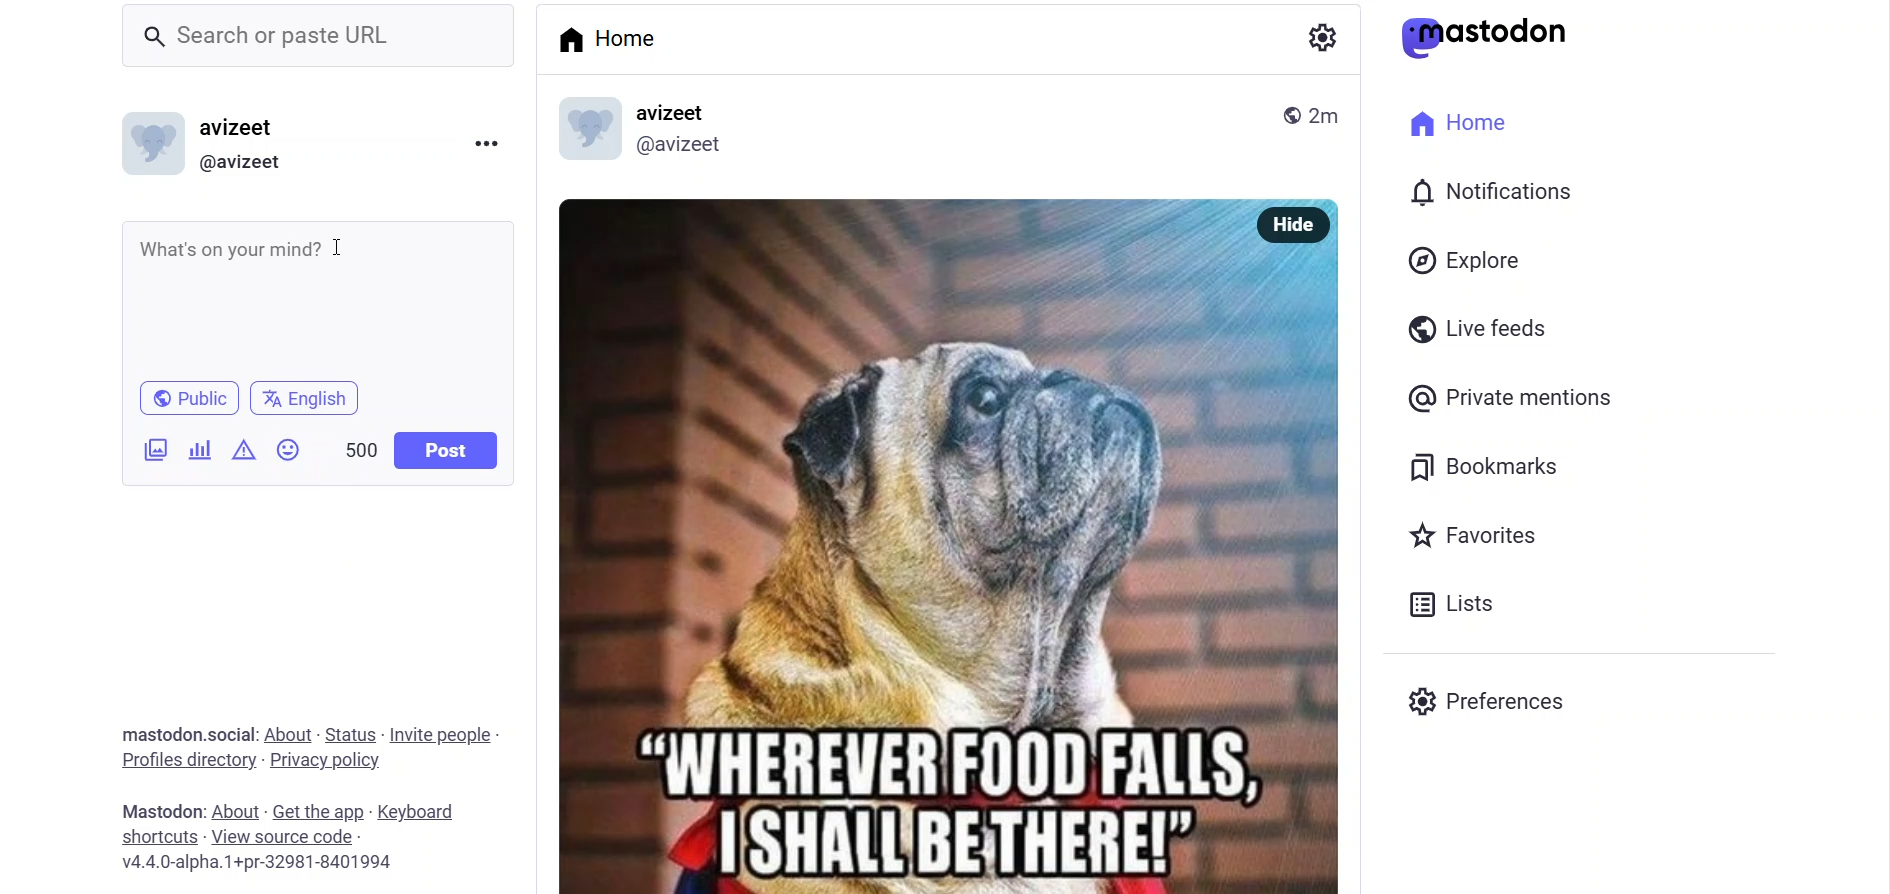 The image size is (1890, 894). Describe the element at coordinates (443, 450) in the screenshot. I see `post` at that location.